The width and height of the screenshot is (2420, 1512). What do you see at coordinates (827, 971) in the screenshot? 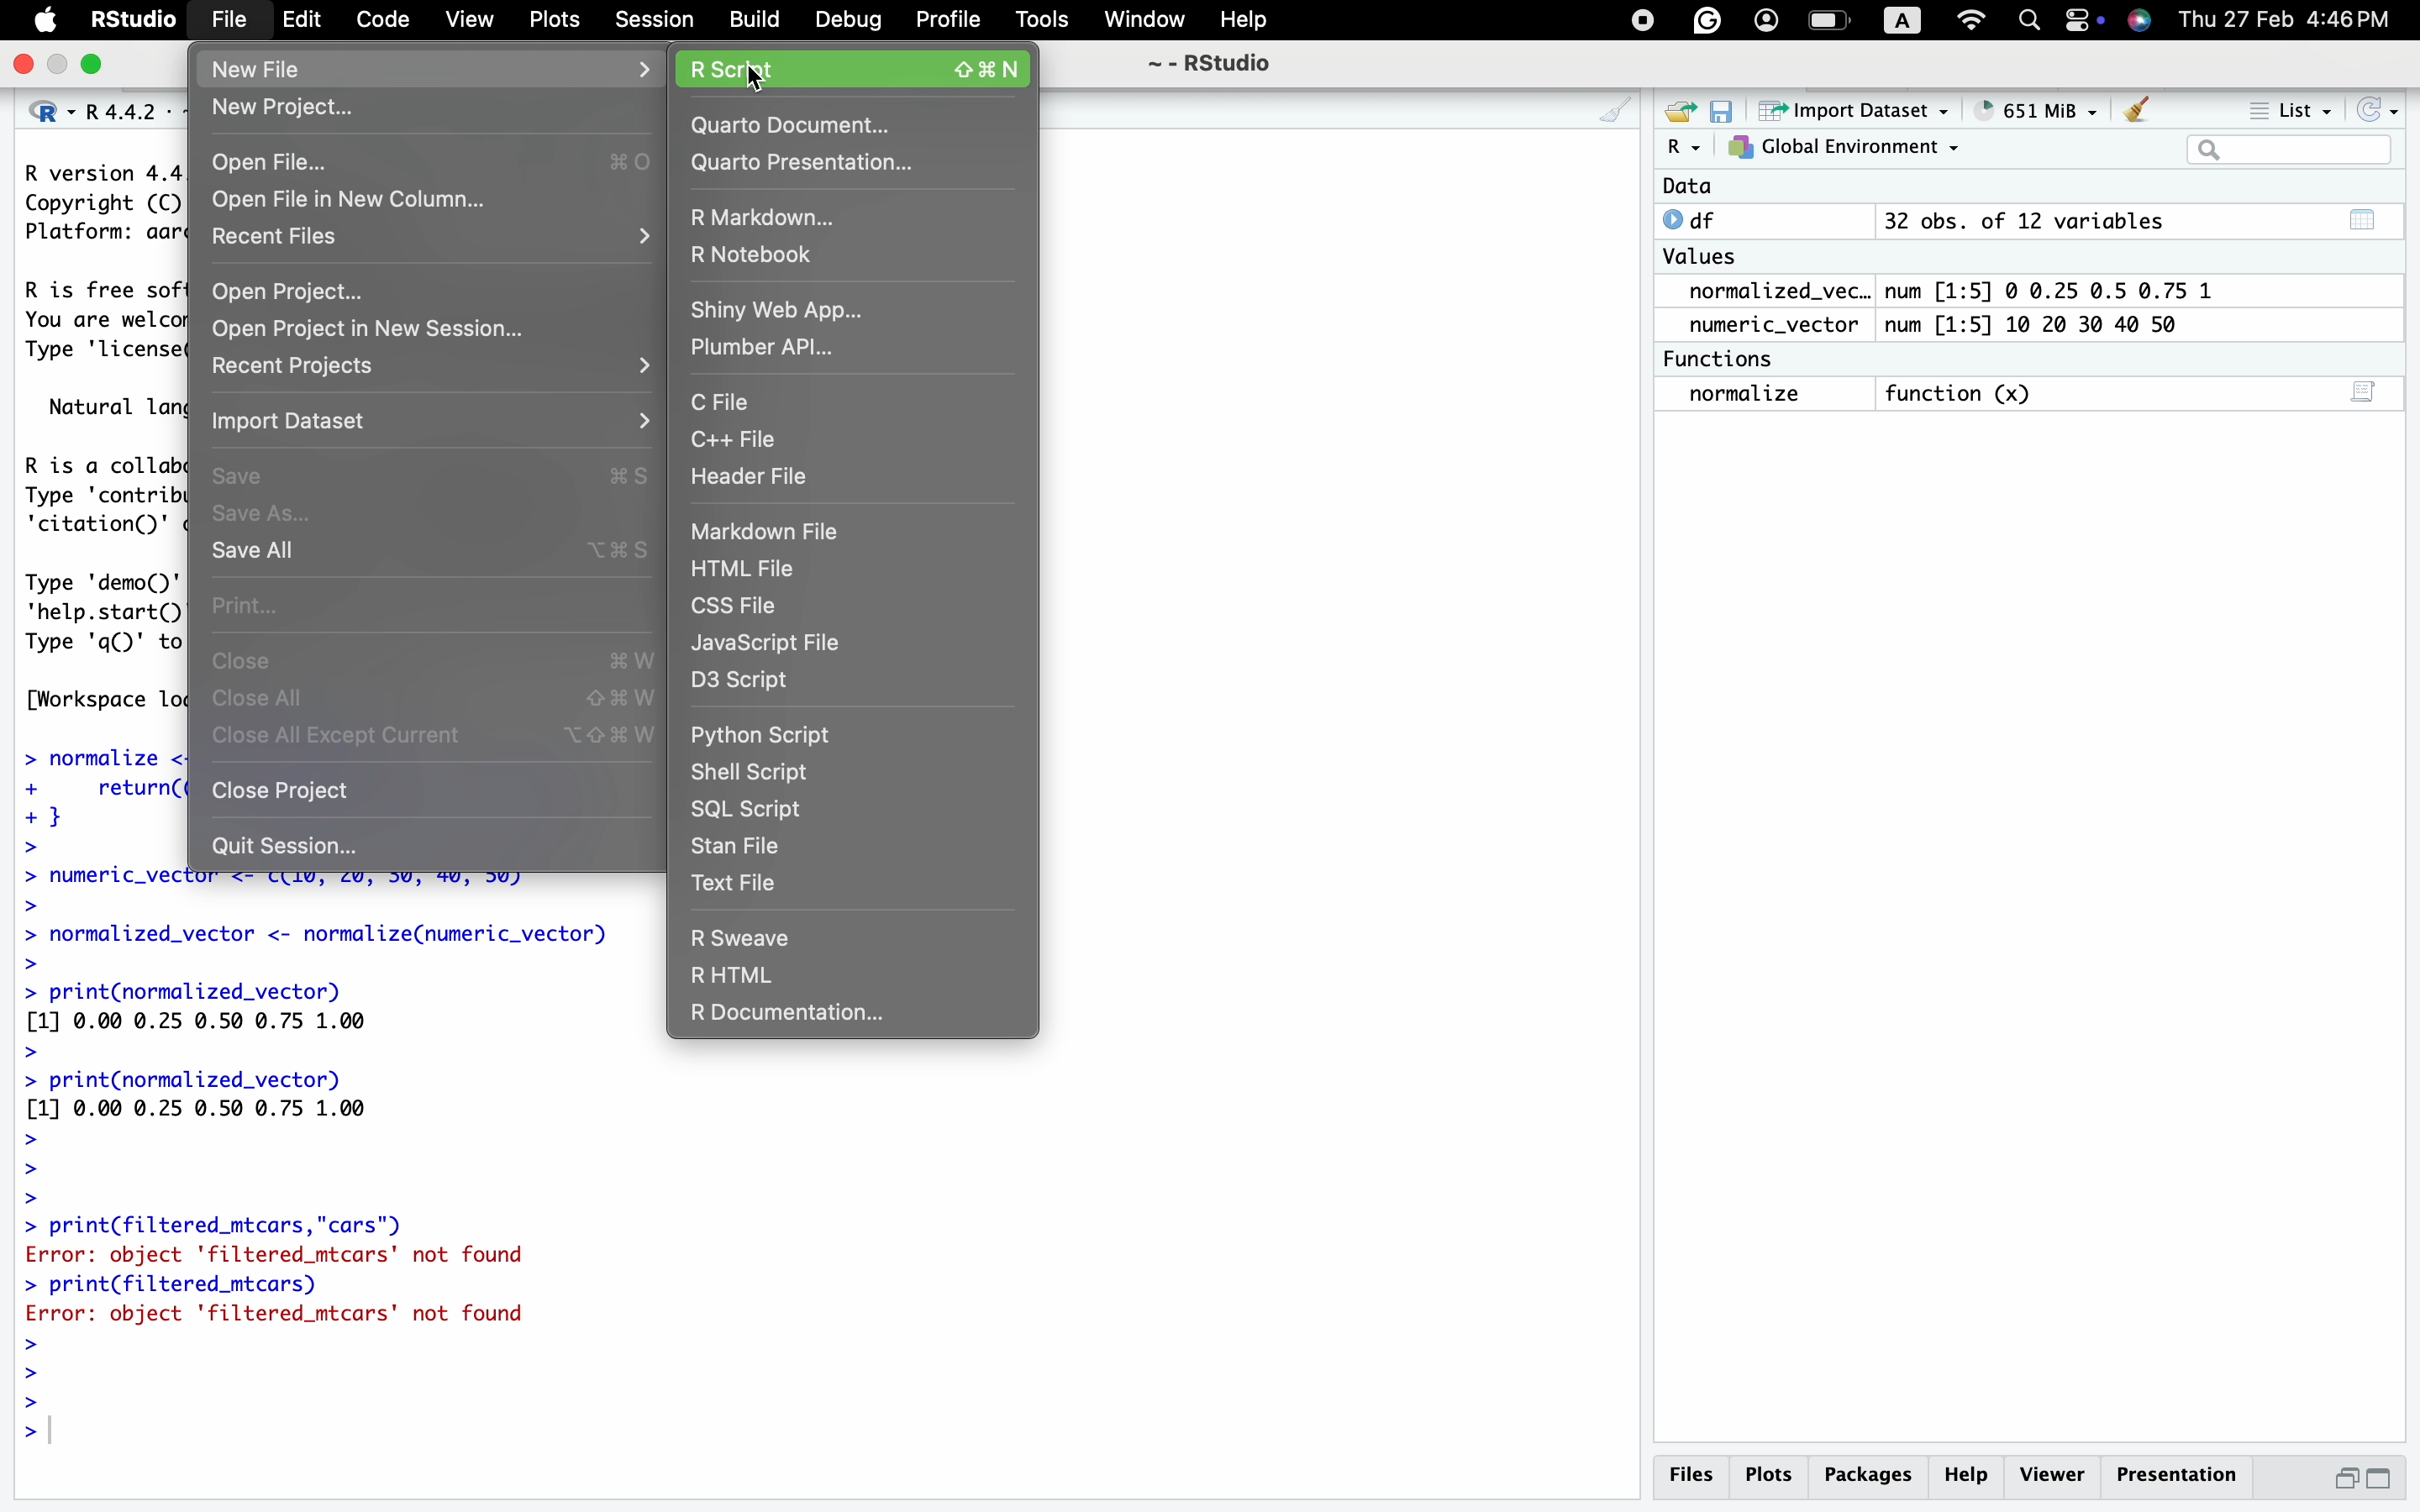
I see `RHTML` at bounding box center [827, 971].